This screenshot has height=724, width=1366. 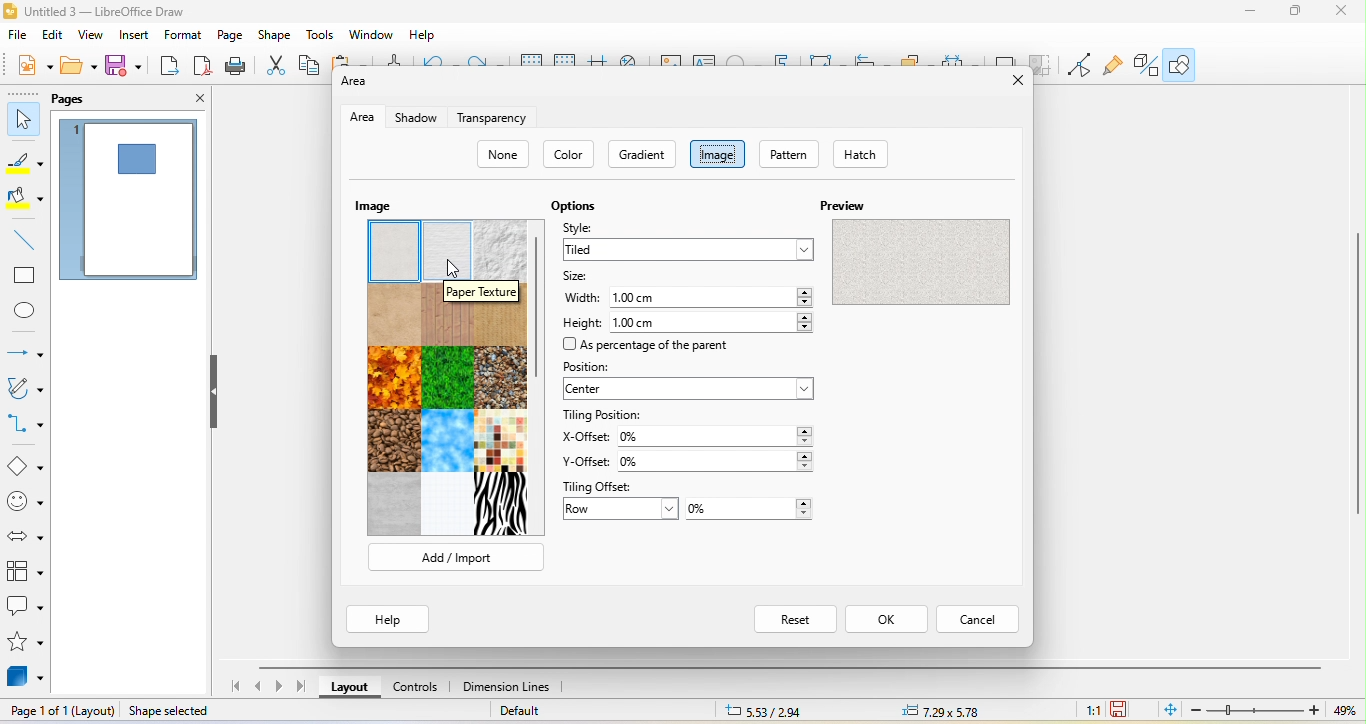 I want to click on close, so click(x=1010, y=82).